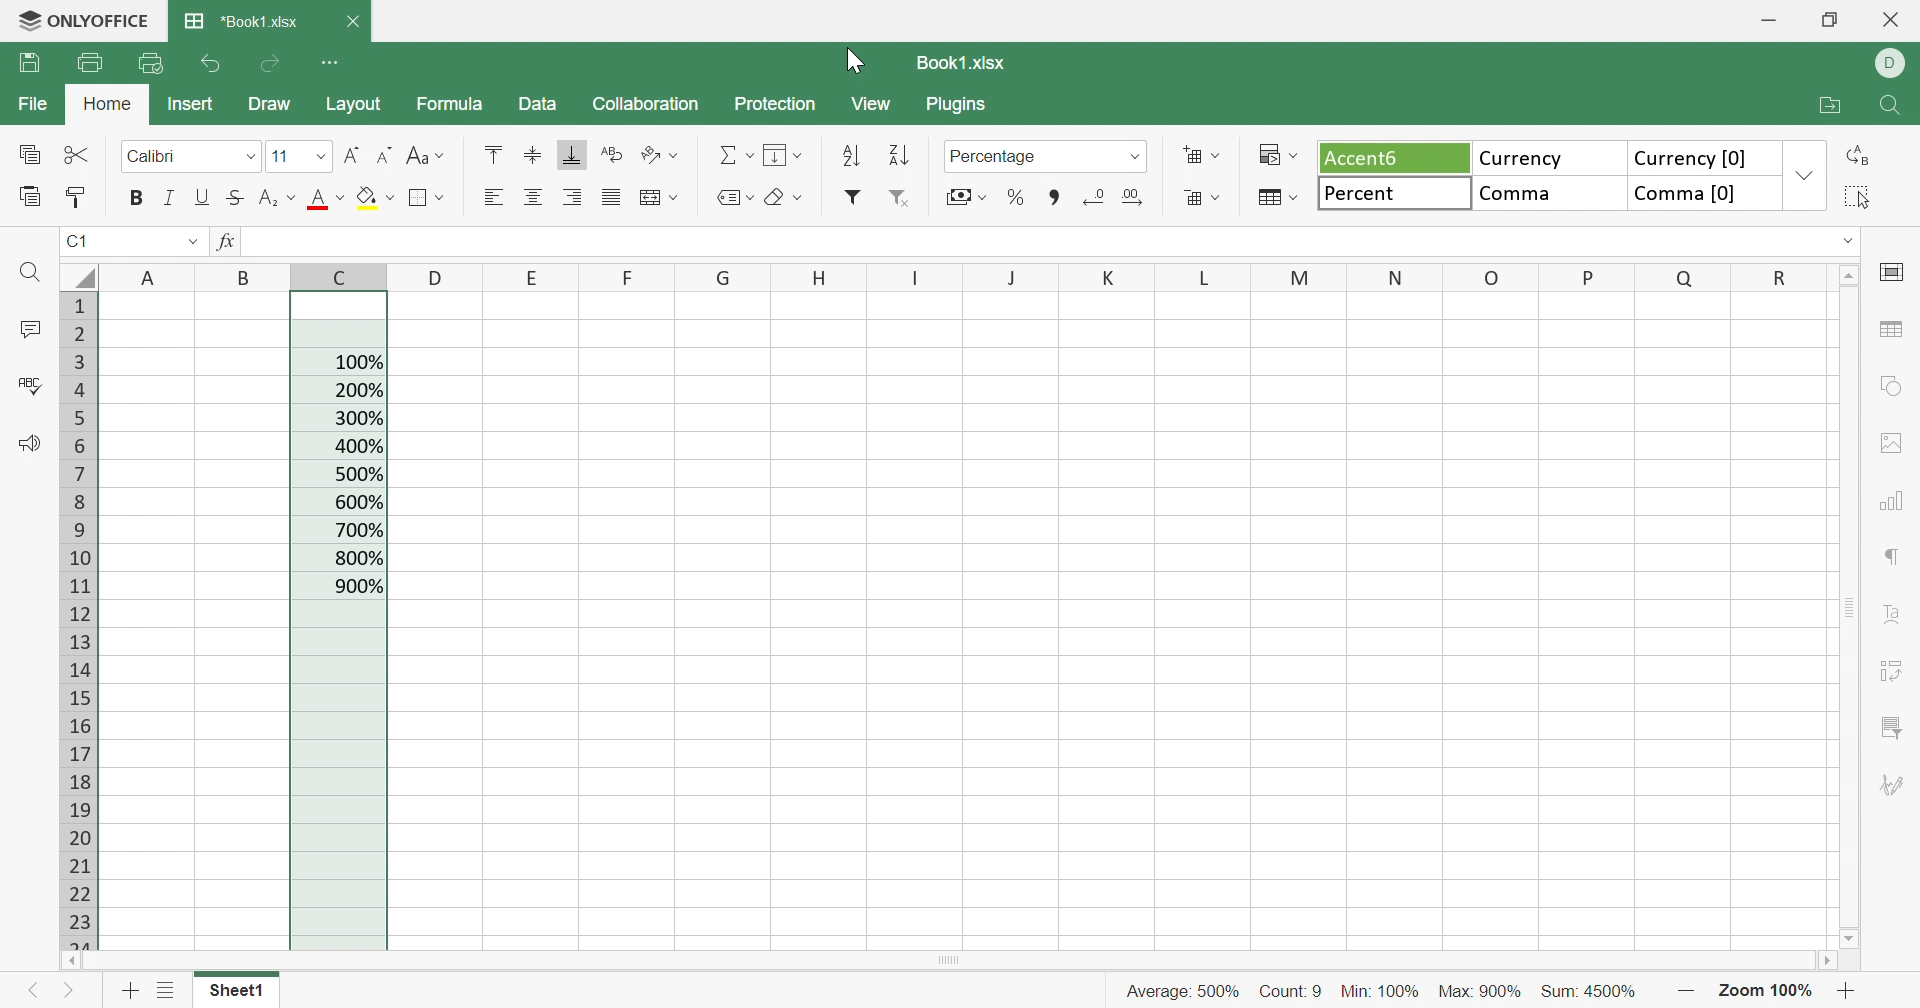 This screenshot has width=1920, height=1008. What do you see at coordinates (649, 105) in the screenshot?
I see `Collaboration` at bounding box center [649, 105].